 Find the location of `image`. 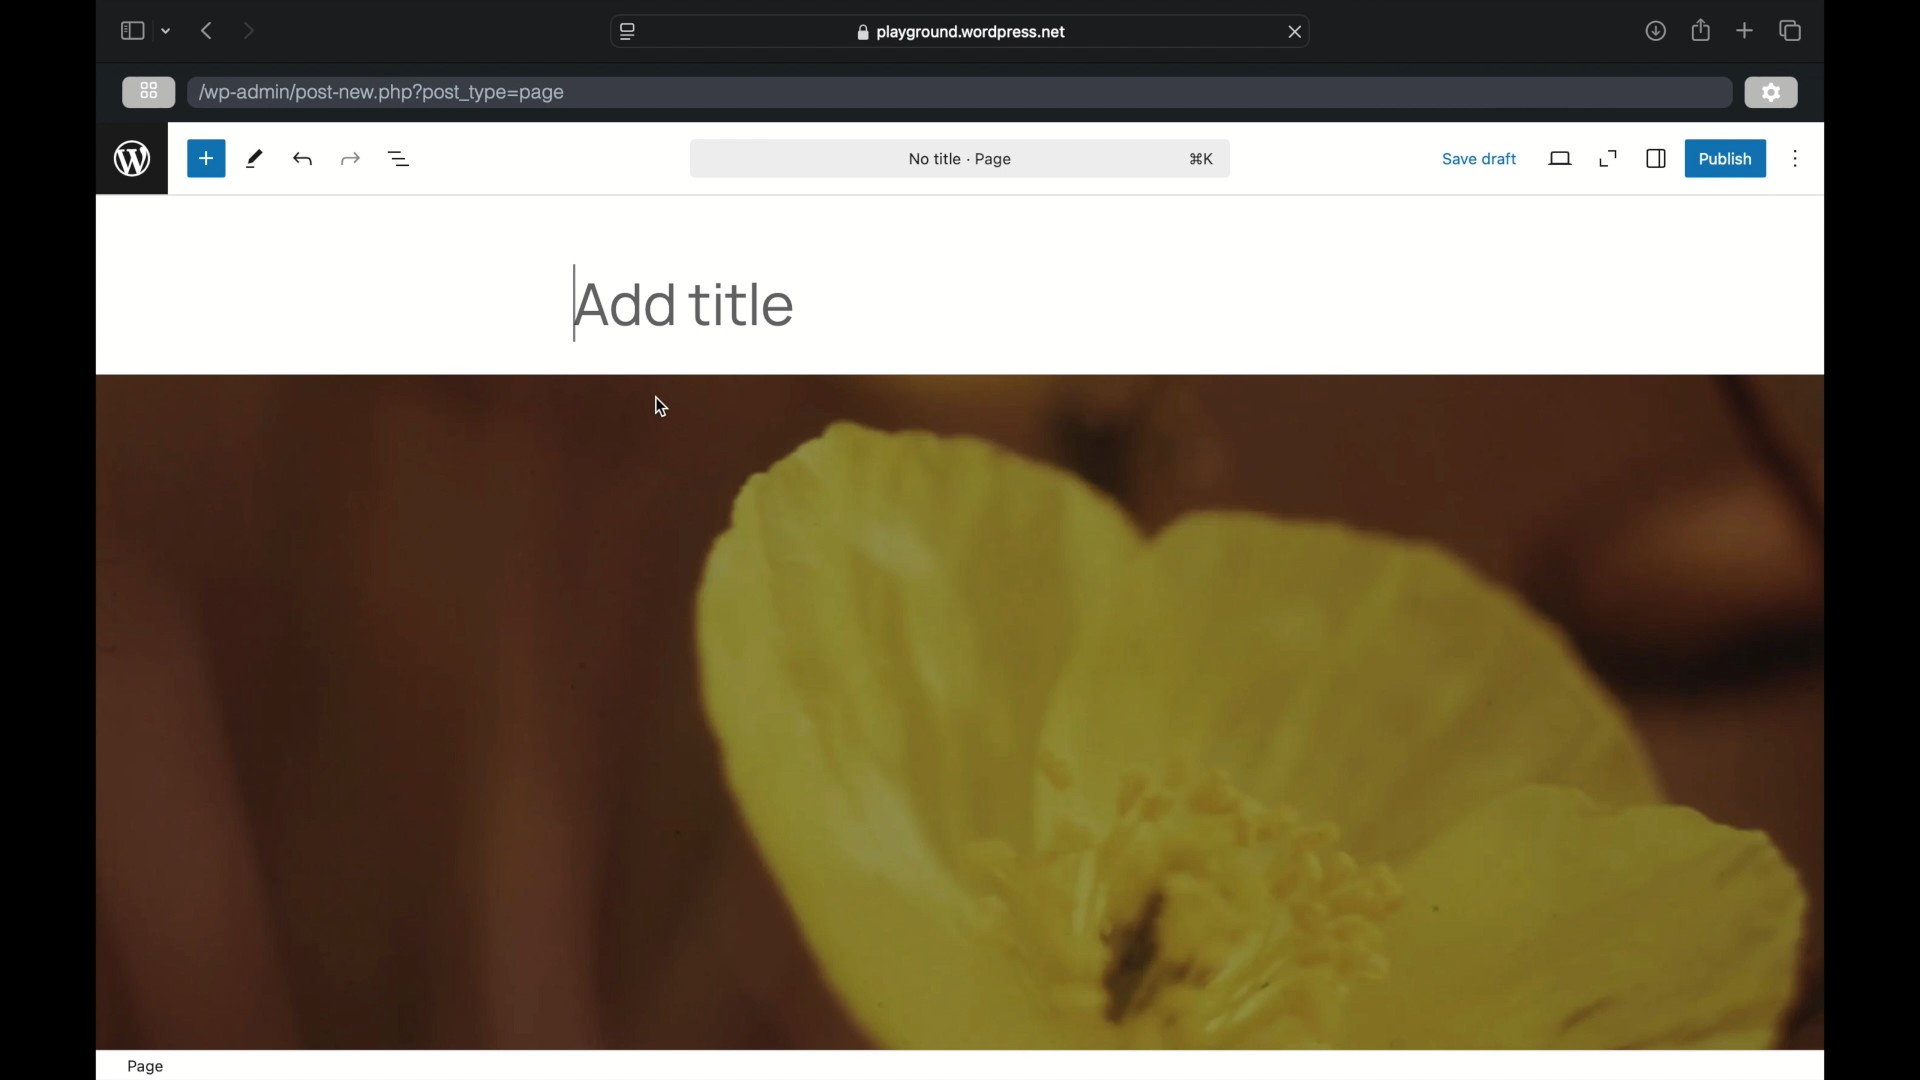

image is located at coordinates (959, 710).